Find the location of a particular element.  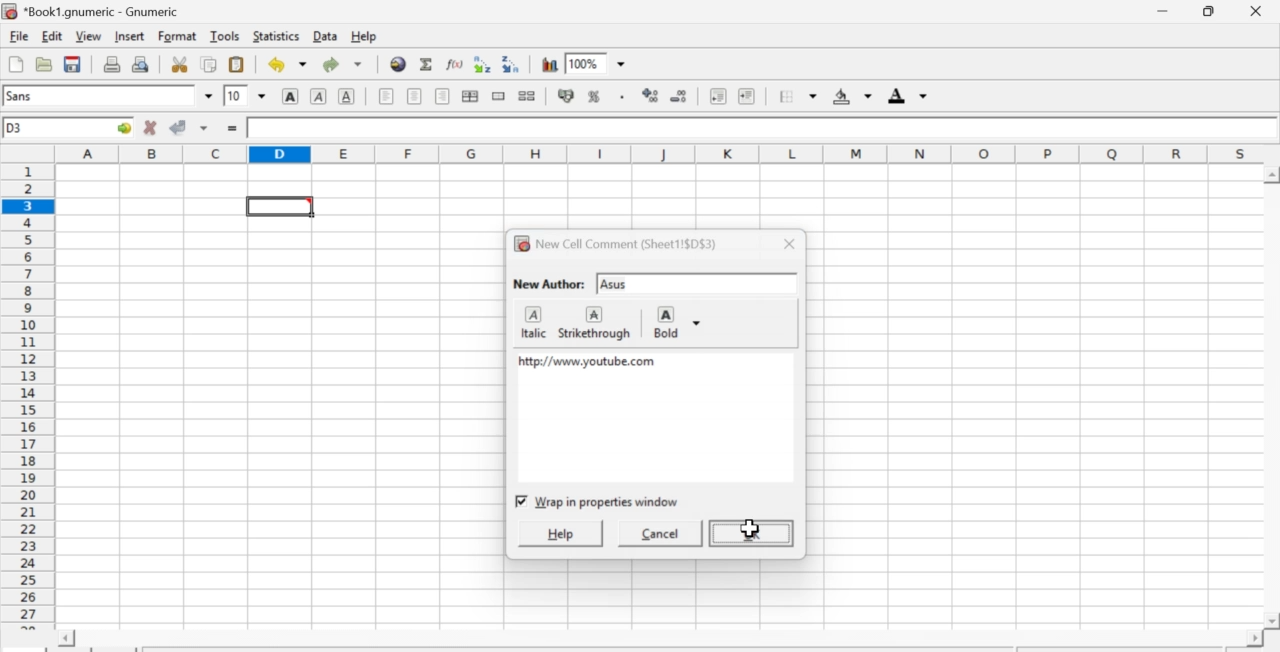

Underground is located at coordinates (346, 96).